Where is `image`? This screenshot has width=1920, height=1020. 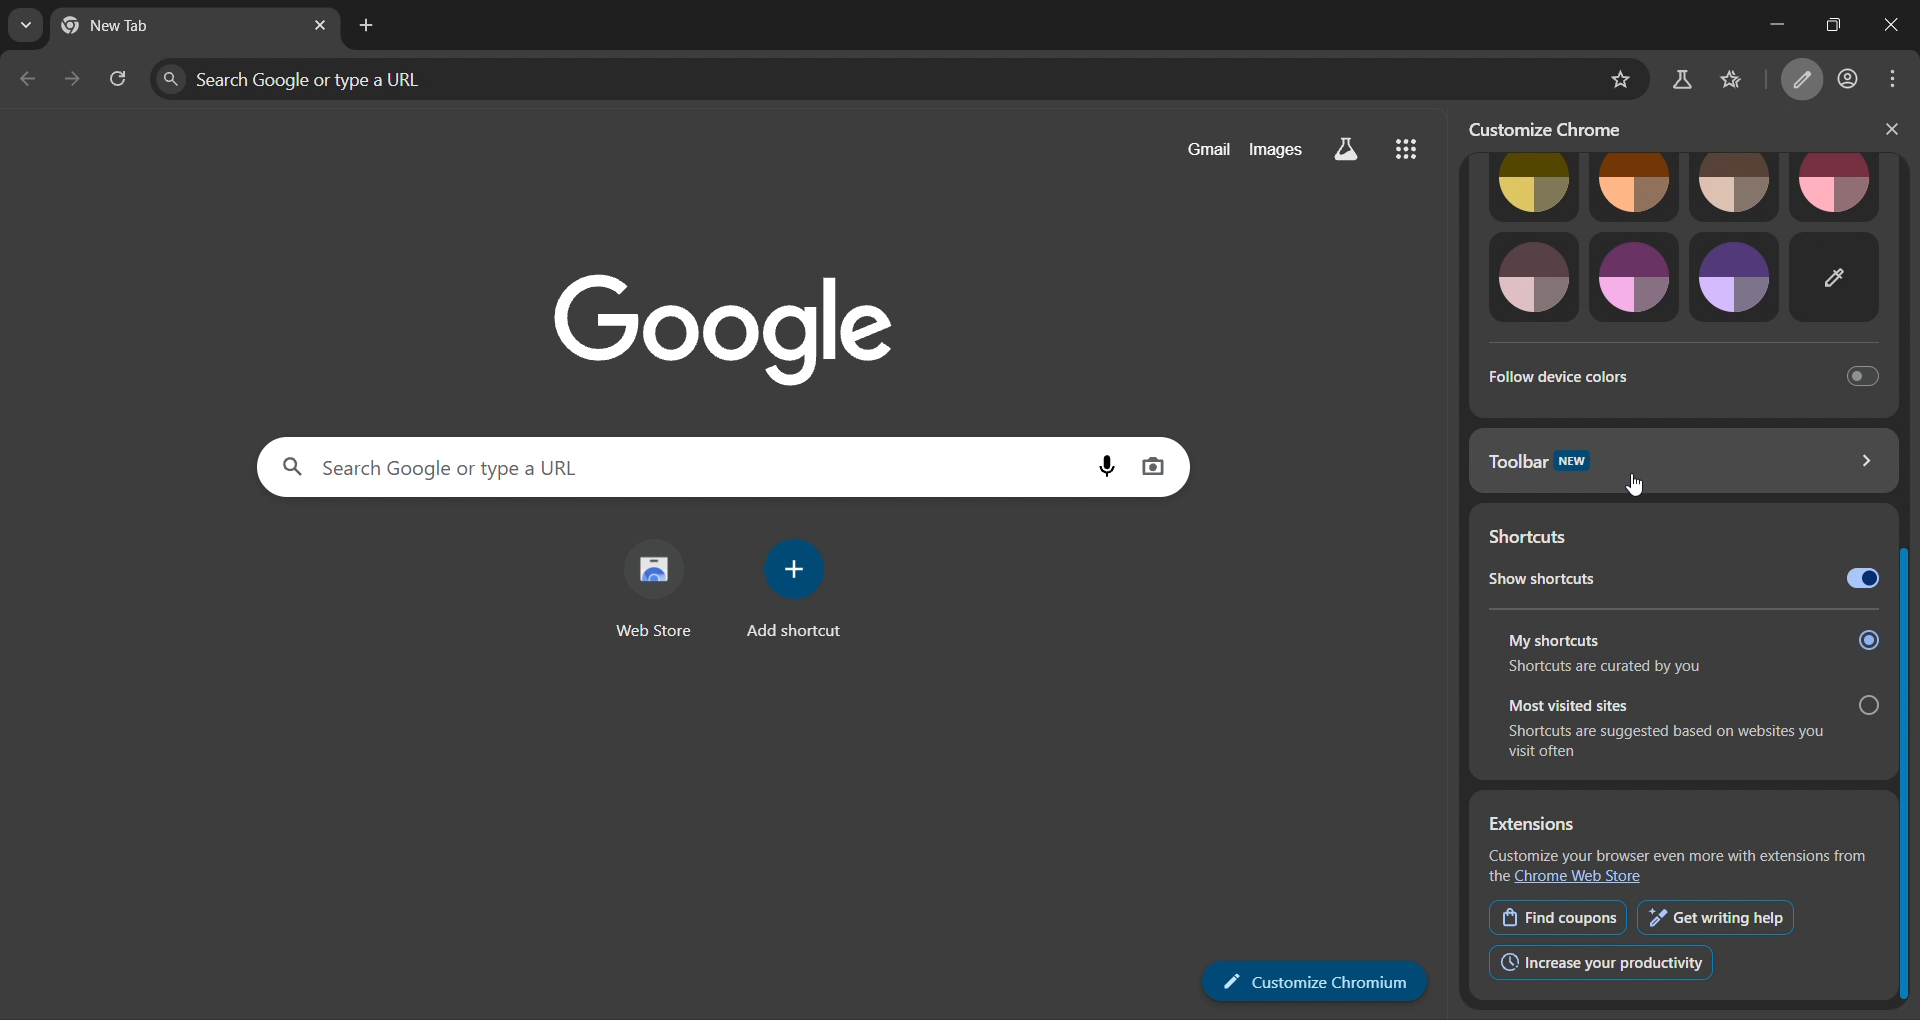 image is located at coordinates (1526, 188).